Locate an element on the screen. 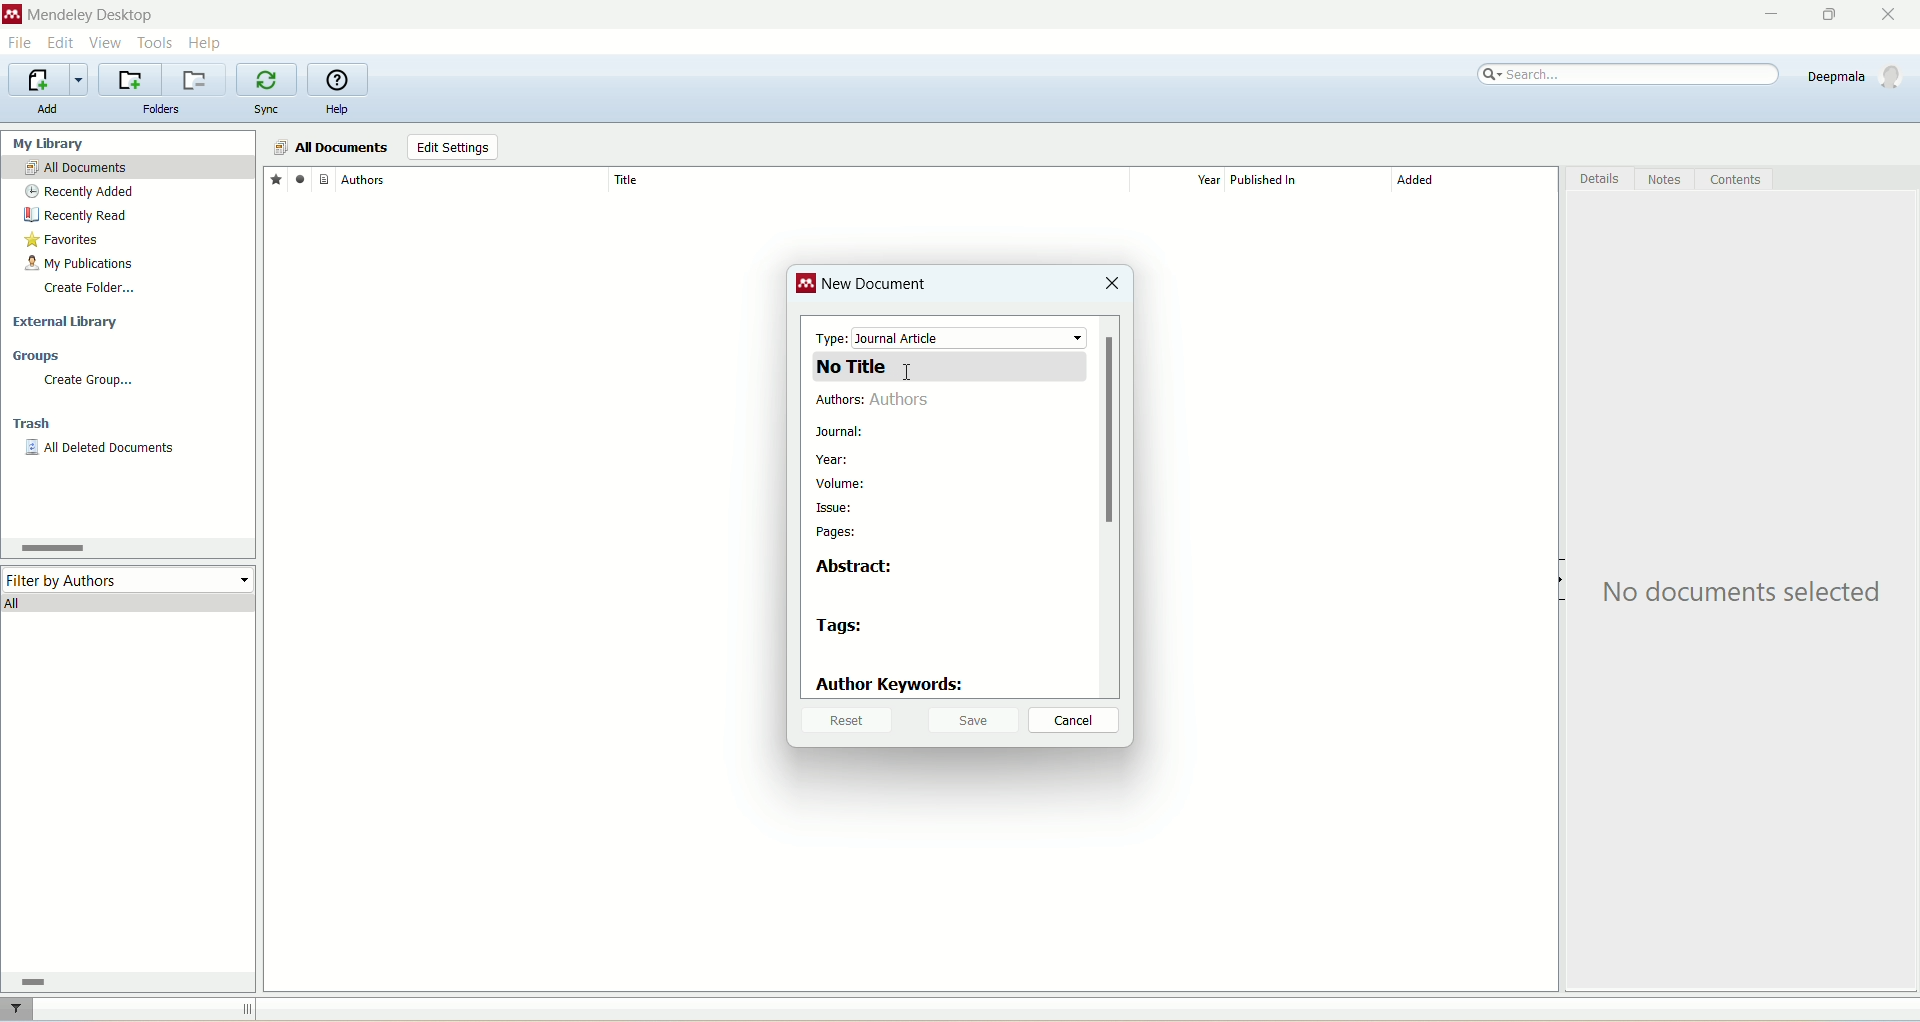  help is located at coordinates (337, 111).